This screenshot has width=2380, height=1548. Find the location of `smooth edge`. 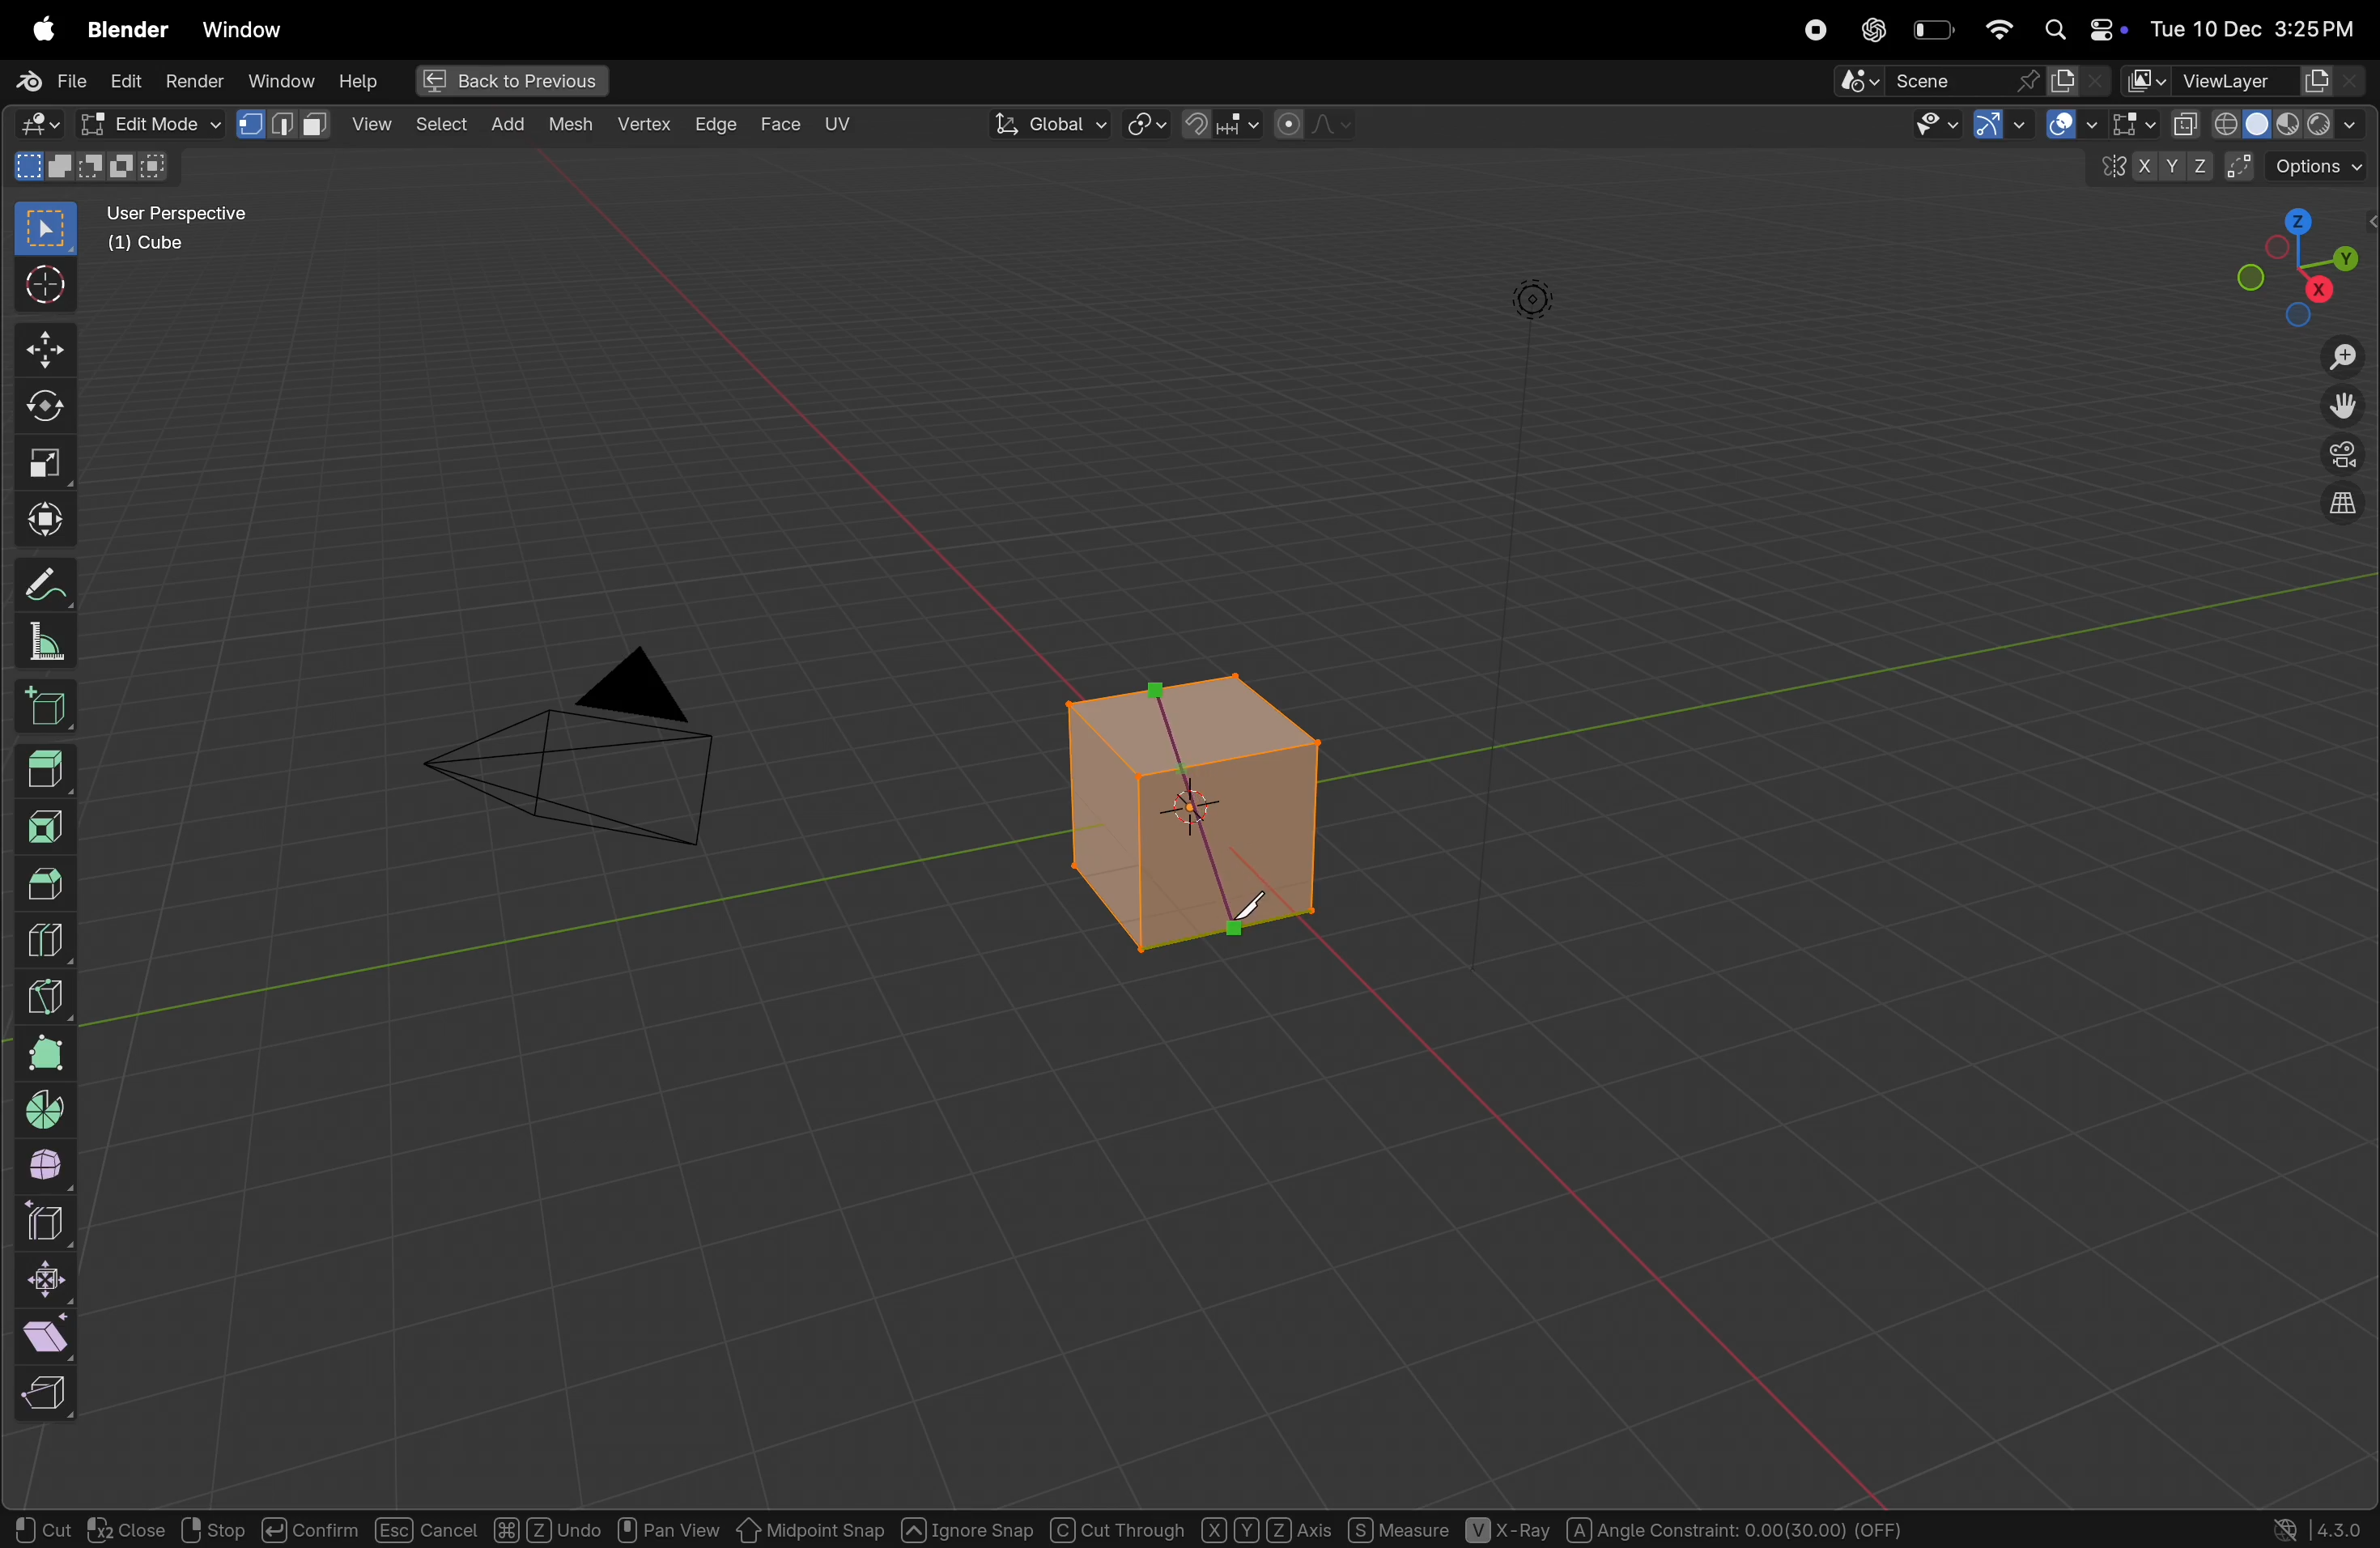

smooth edge is located at coordinates (53, 1168).